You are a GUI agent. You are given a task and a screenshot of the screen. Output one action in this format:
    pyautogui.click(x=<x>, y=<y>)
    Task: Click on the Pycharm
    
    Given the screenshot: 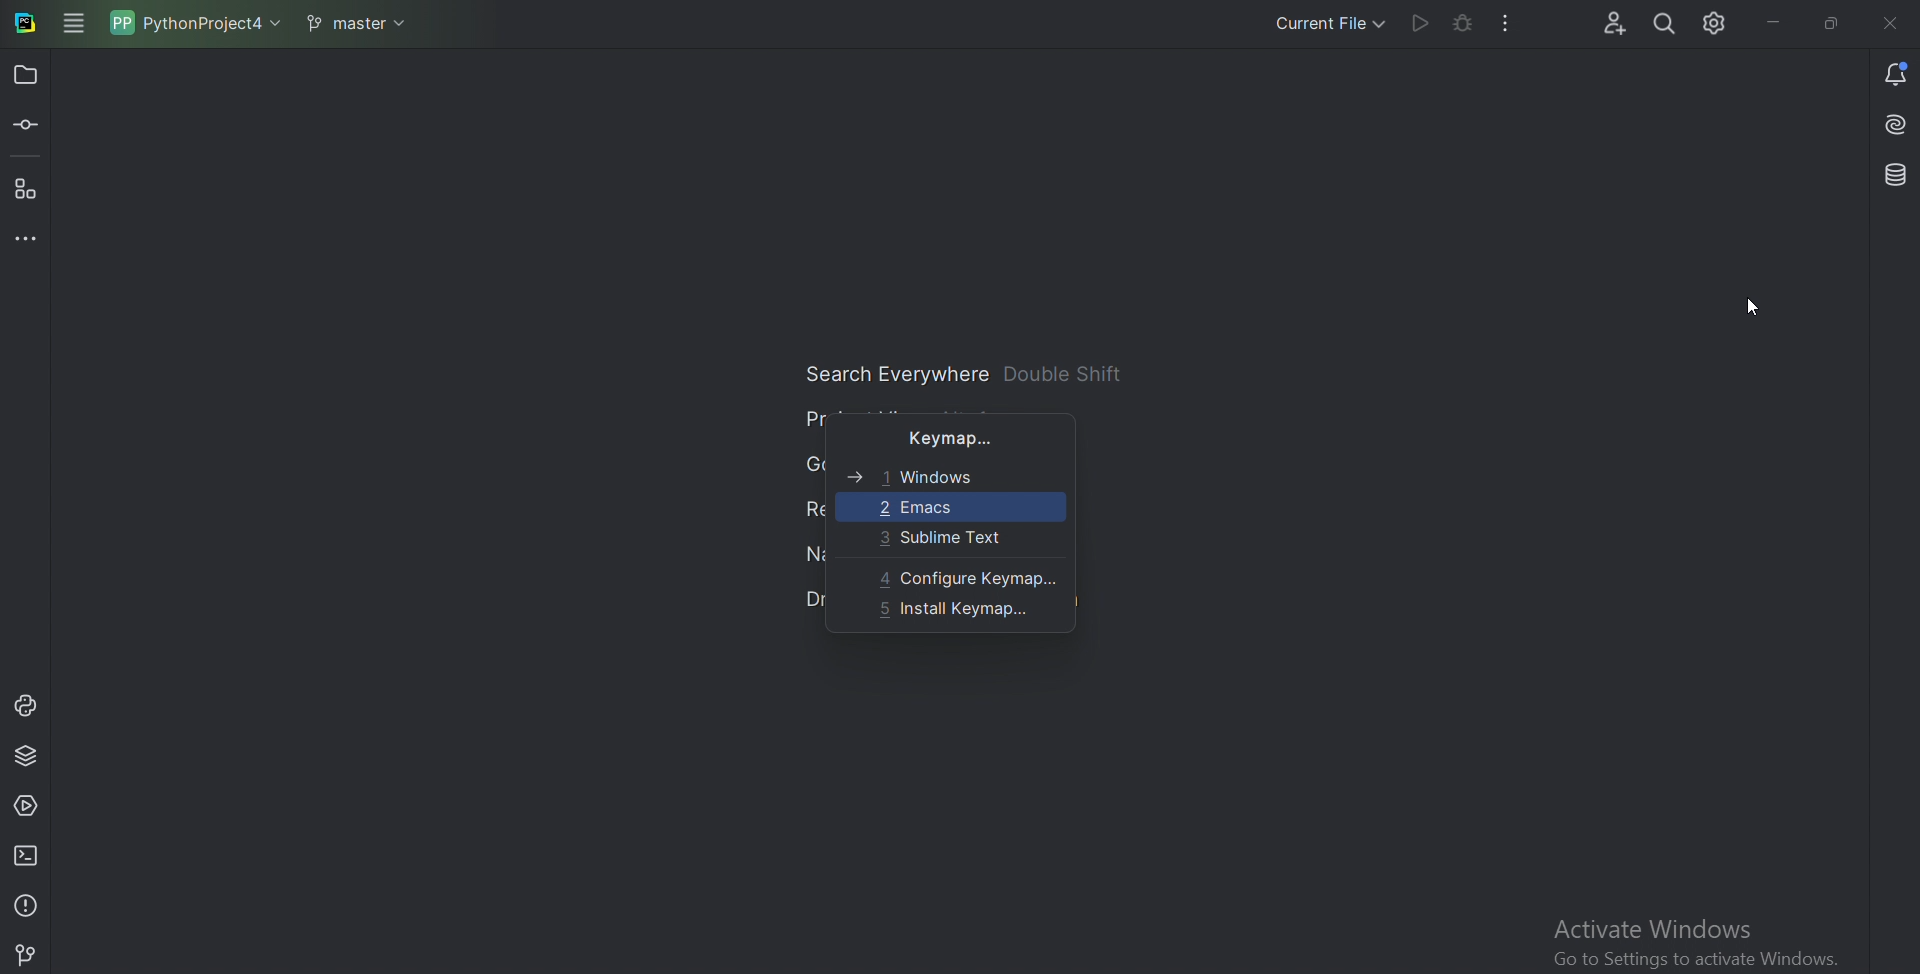 What is the action you would take?
    pyautogui.click(x=26, y=23)
    